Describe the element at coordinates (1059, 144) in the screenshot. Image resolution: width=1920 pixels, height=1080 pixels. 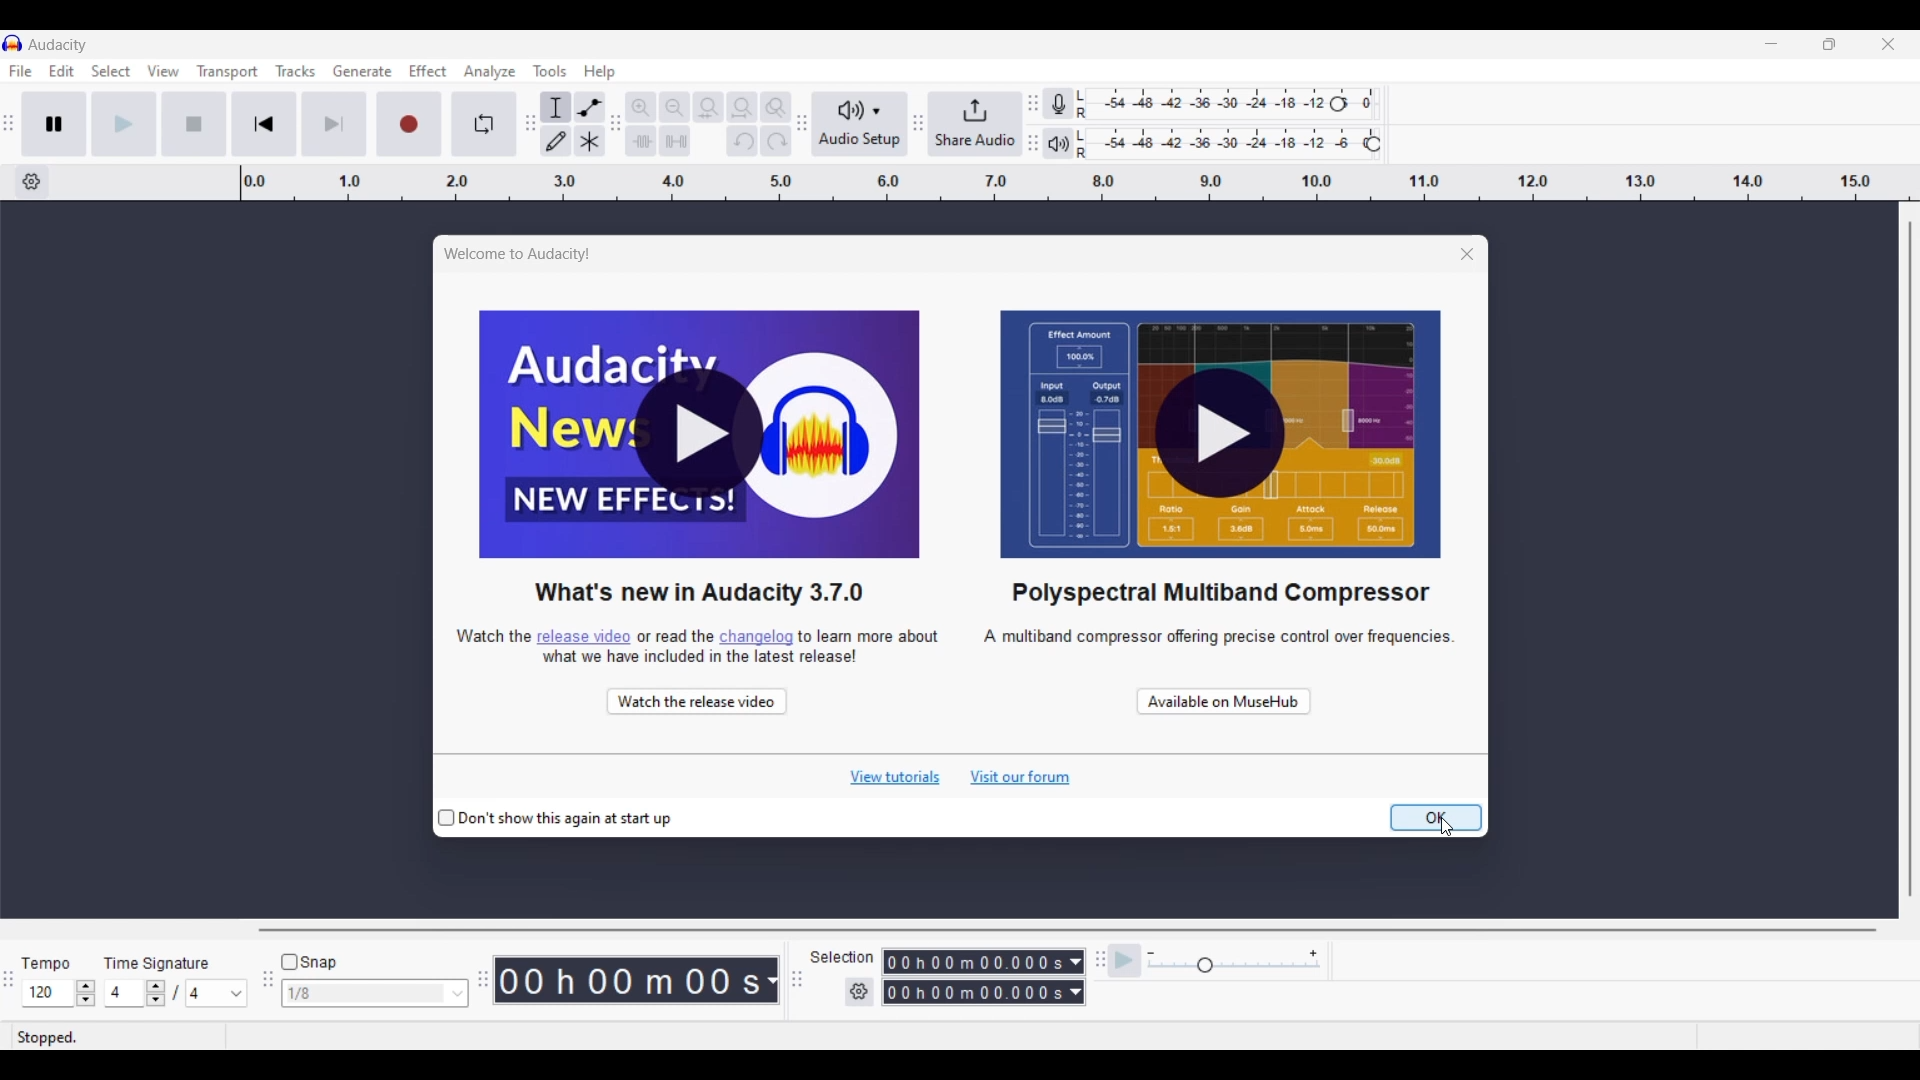
I see `Playback meter` at that location.